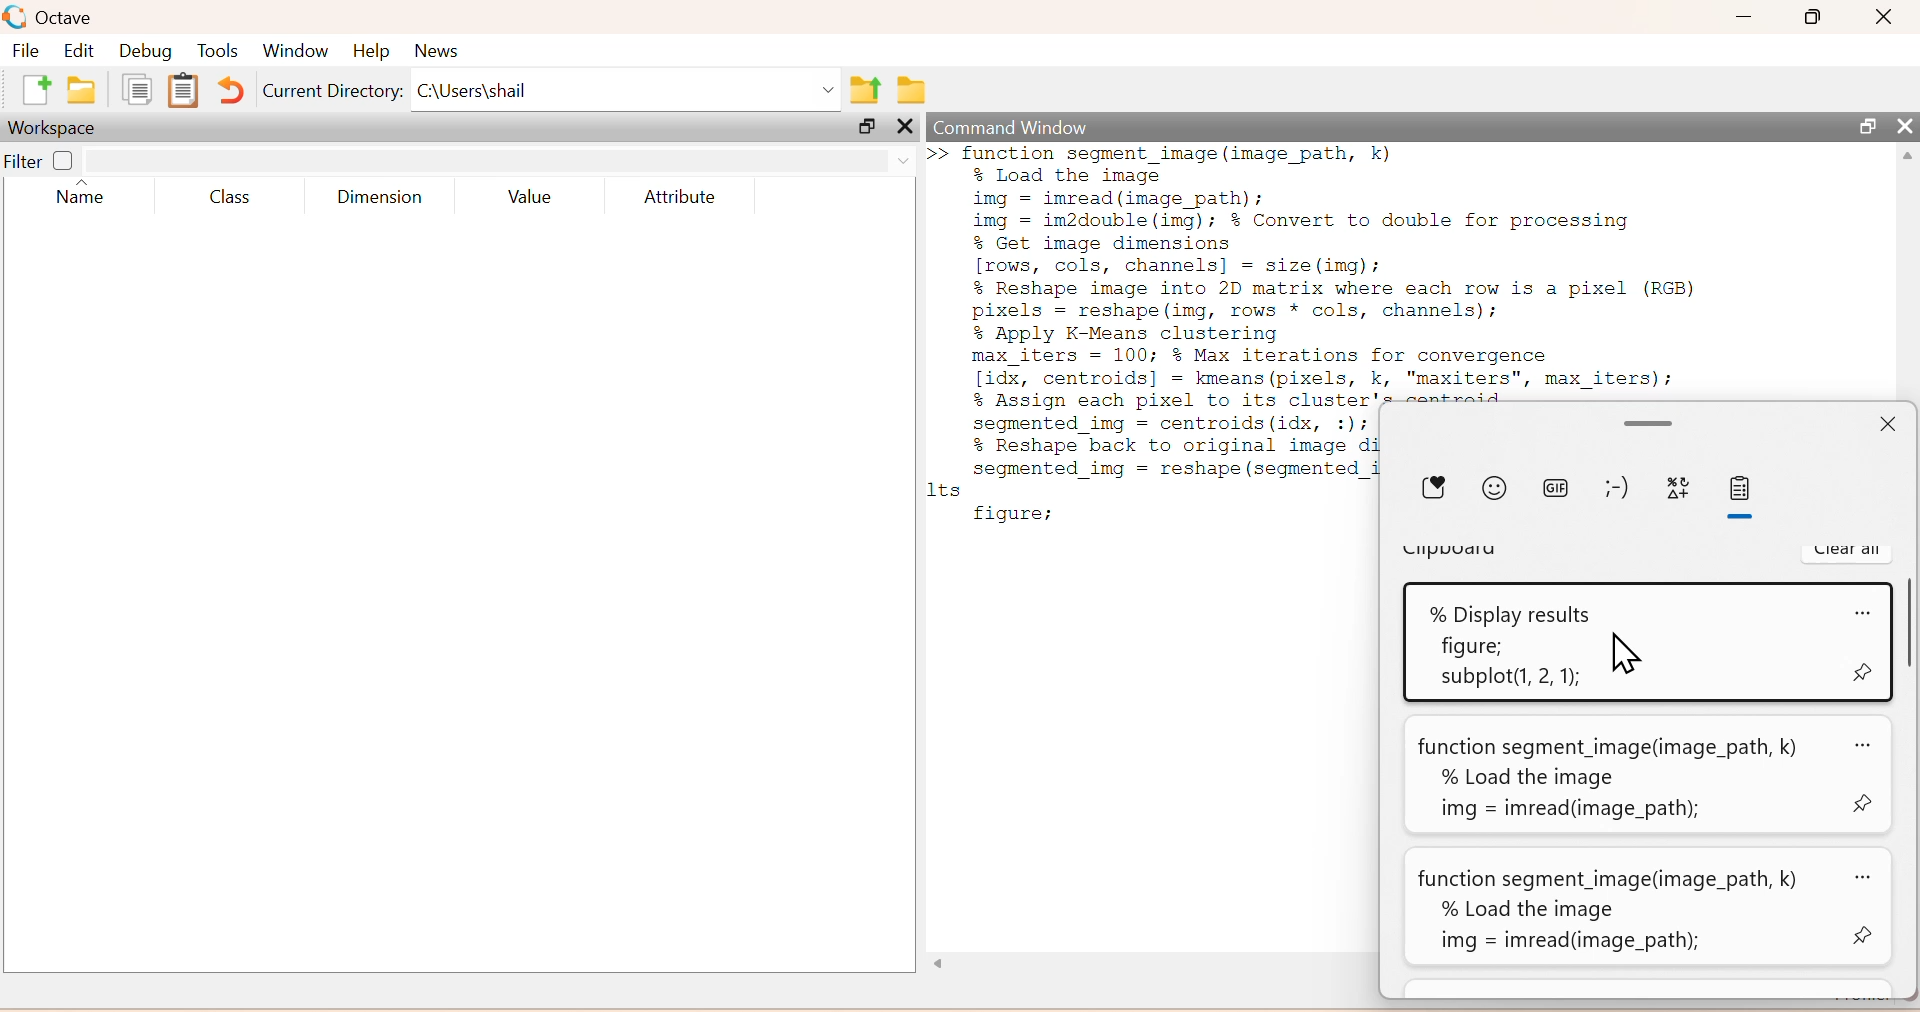 This screenshot has height=1012, width=1920. Describe the element at coordinates (1900, 127) in the screenshot. I see `Close` at that location.